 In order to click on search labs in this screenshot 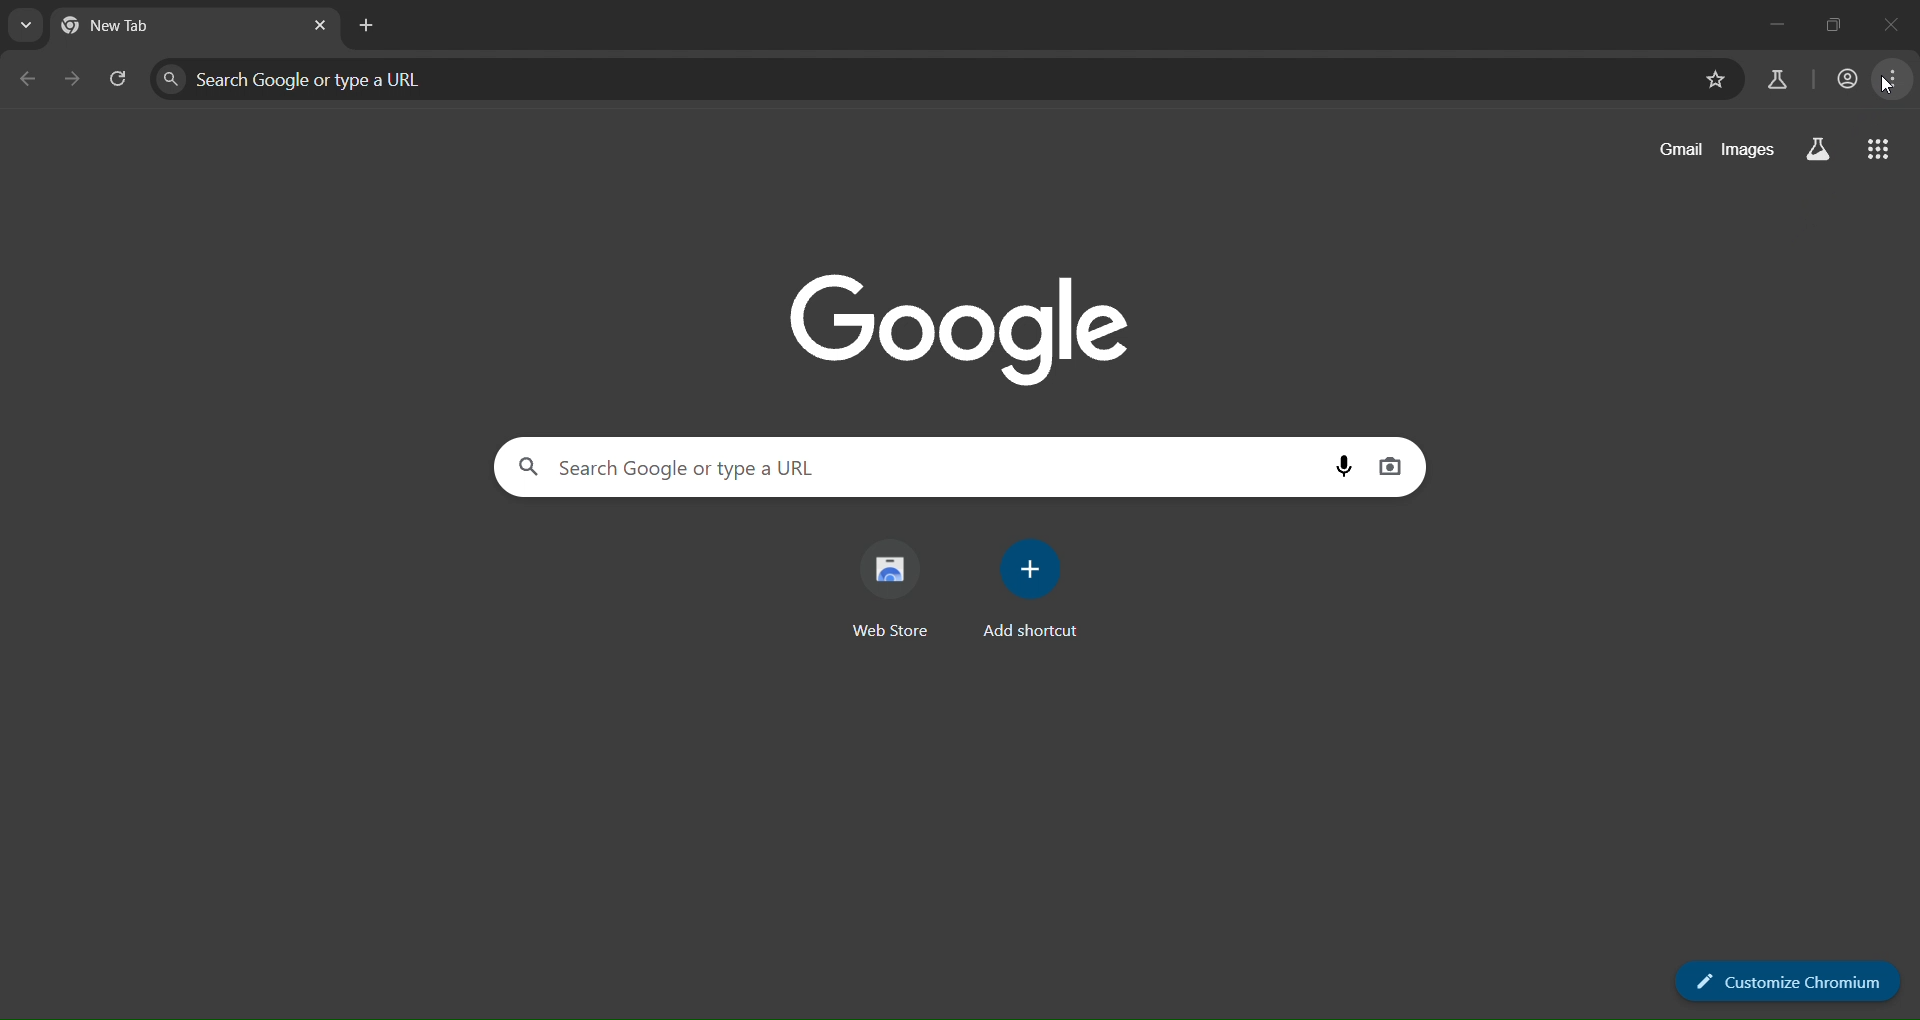, I will do `click(1776, 79)`.